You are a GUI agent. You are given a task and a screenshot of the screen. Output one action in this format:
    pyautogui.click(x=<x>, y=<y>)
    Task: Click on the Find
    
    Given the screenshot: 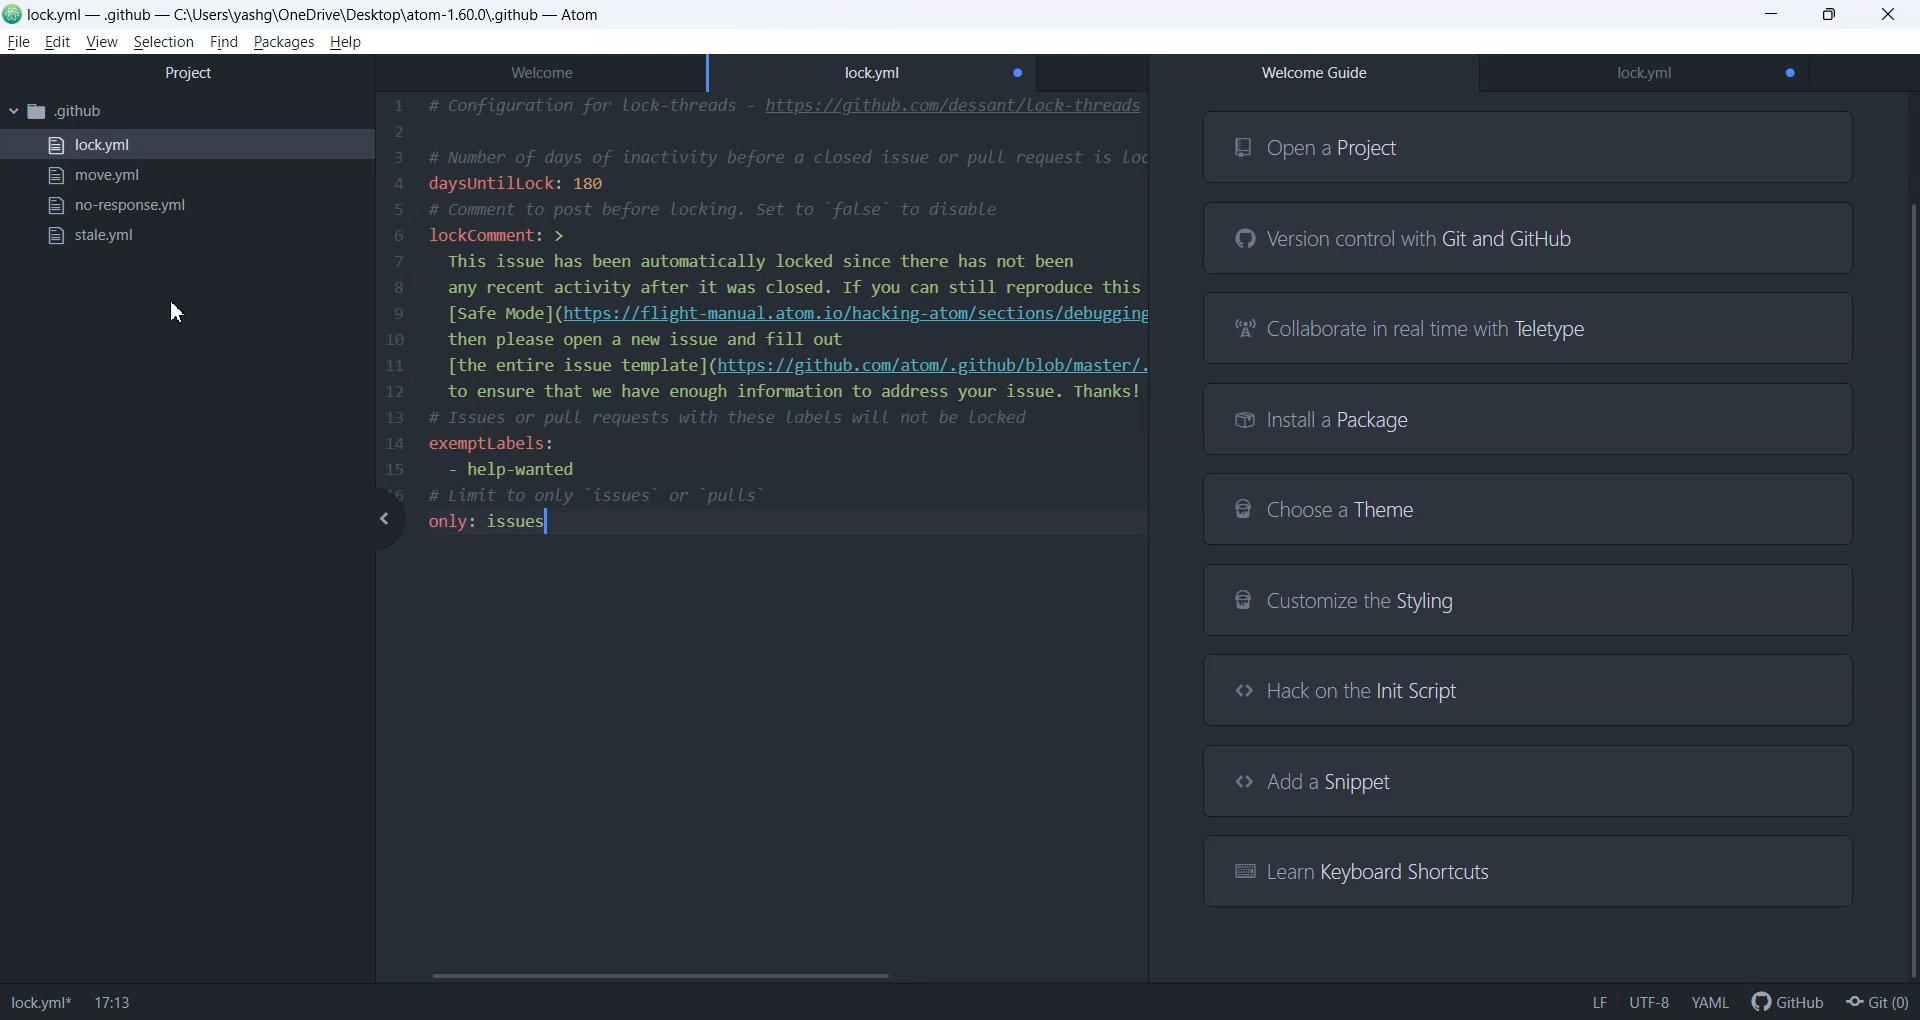 What is the action you would take?
    pyautogui.click(x=223, y=43)
    